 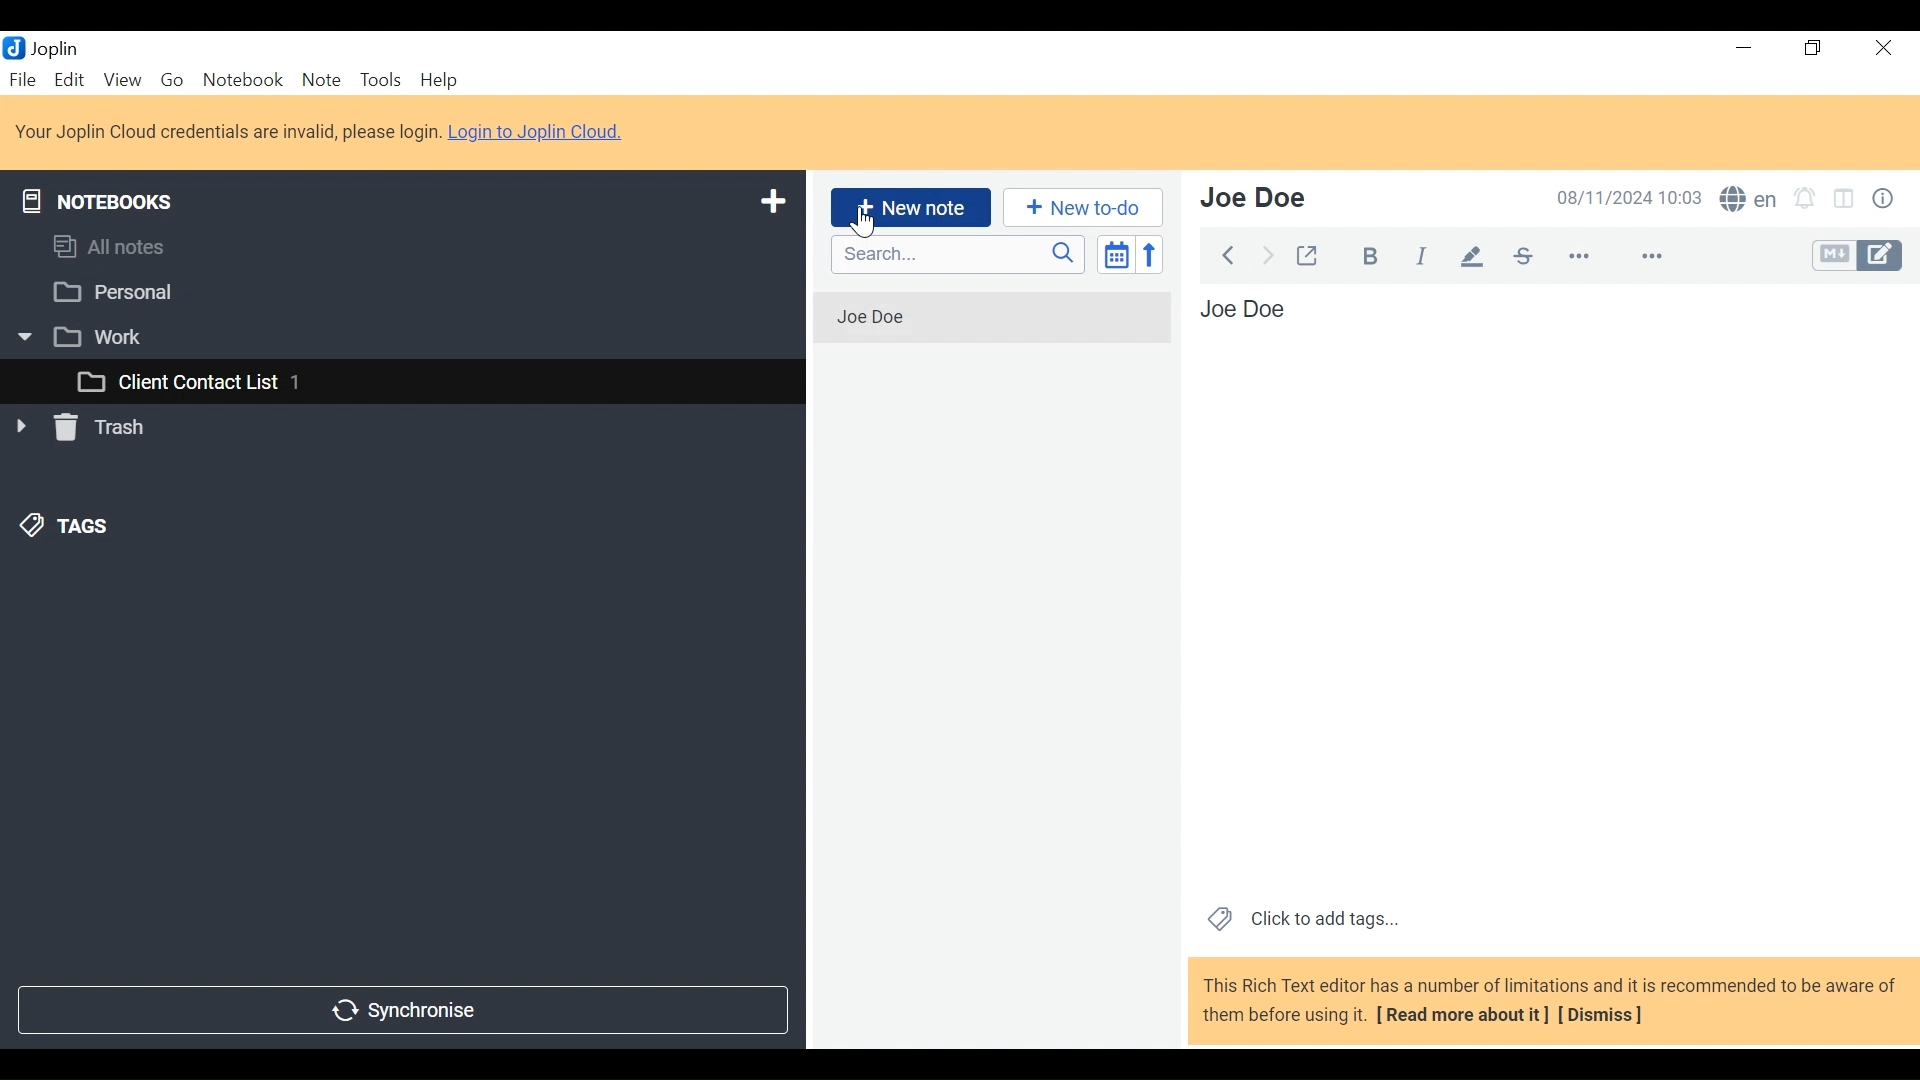 I want to click on Add a New to do, so click(x=1083, y=207).